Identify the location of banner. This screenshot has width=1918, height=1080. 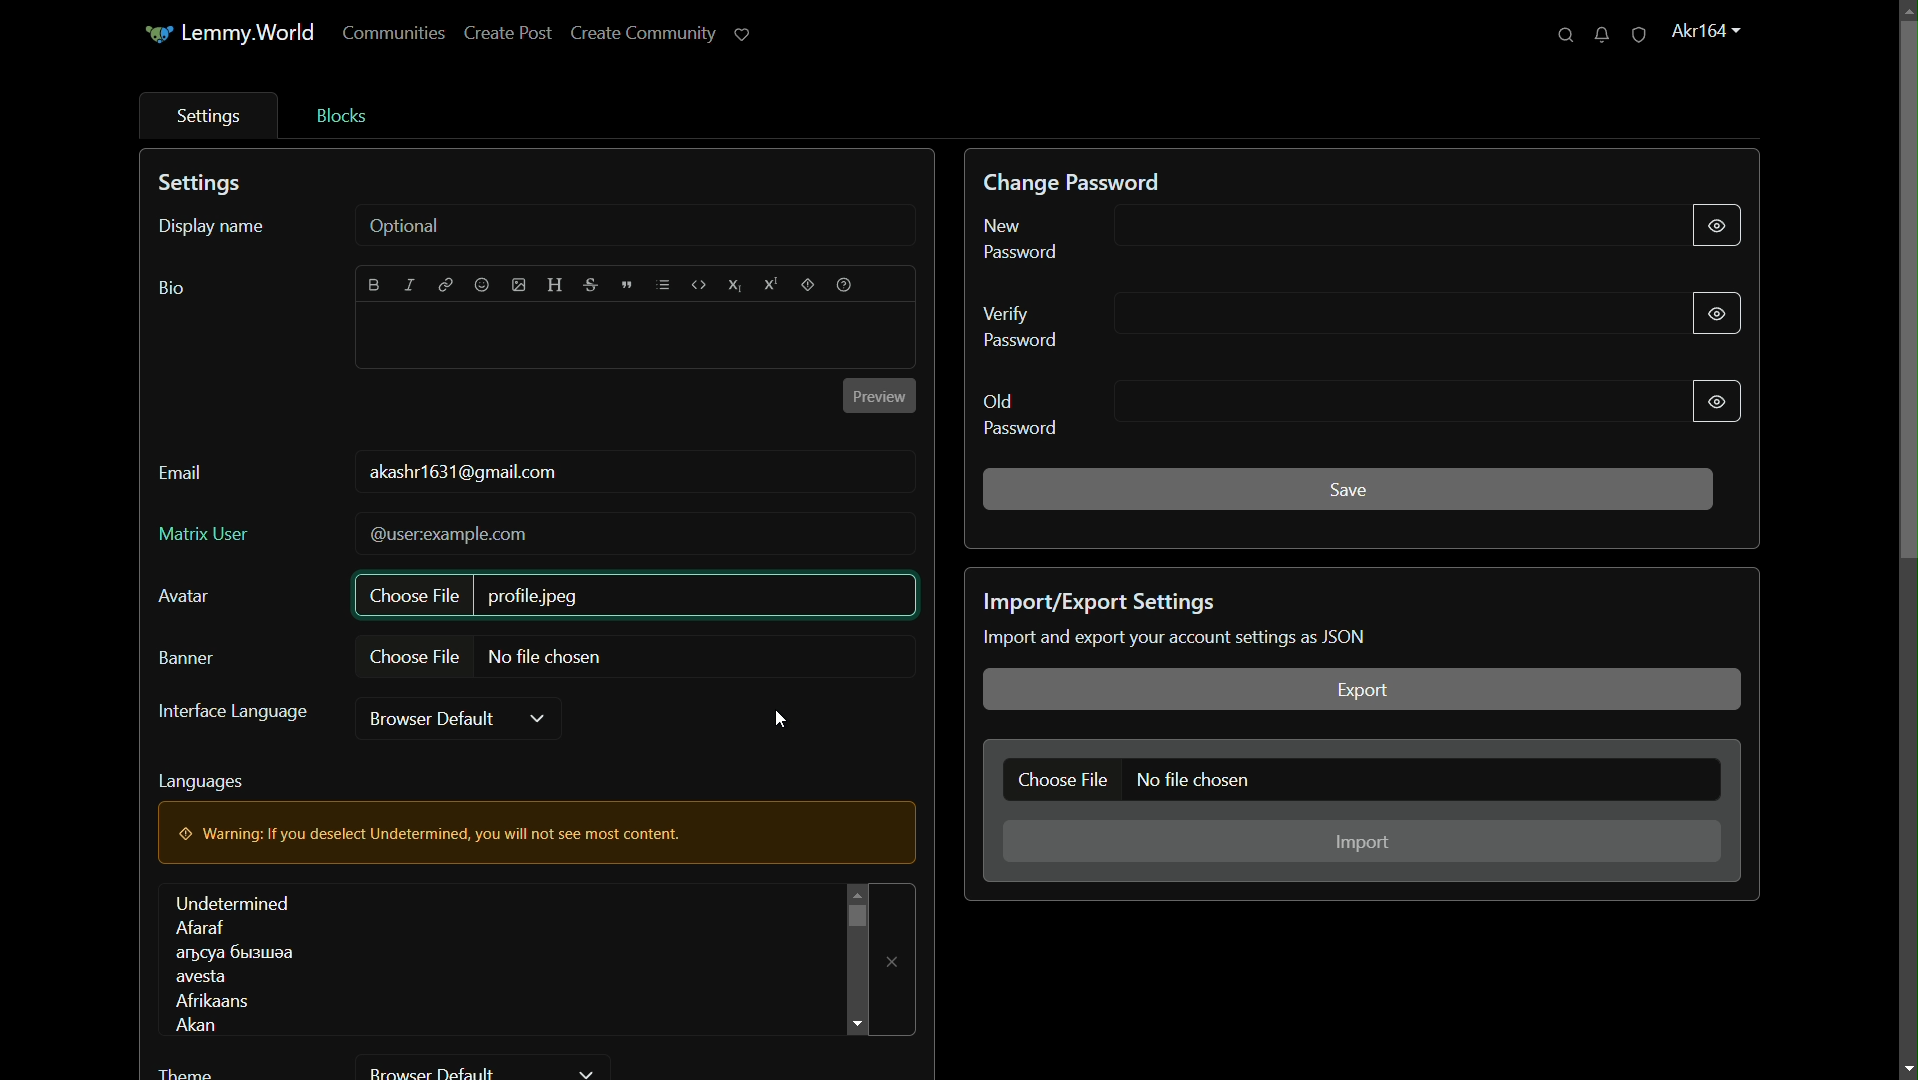
(188, 660).